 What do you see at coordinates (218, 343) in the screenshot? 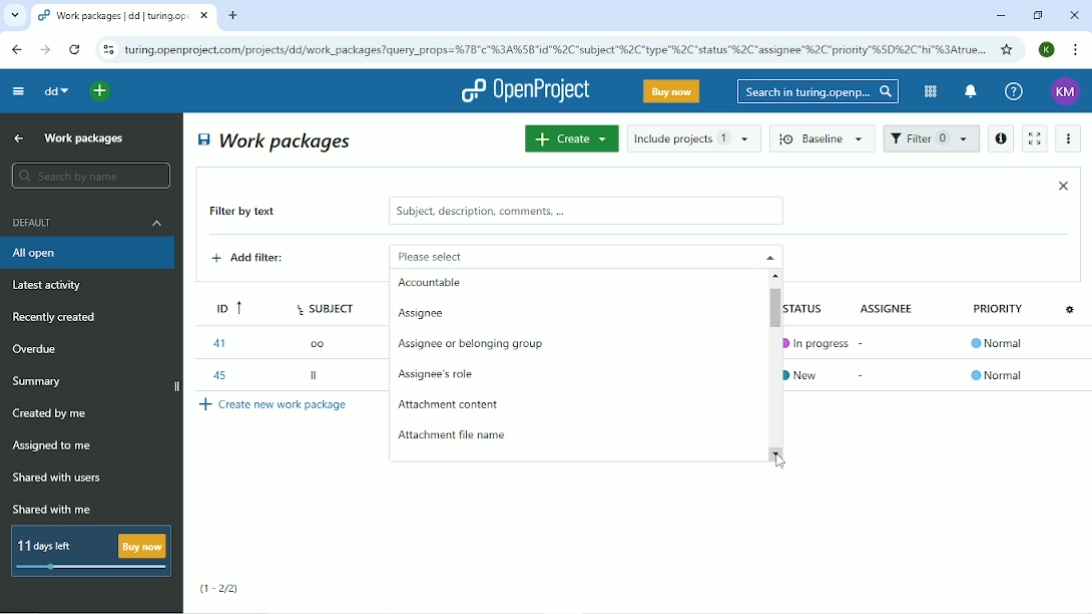
I see `41` at bounding box center [218, 343].